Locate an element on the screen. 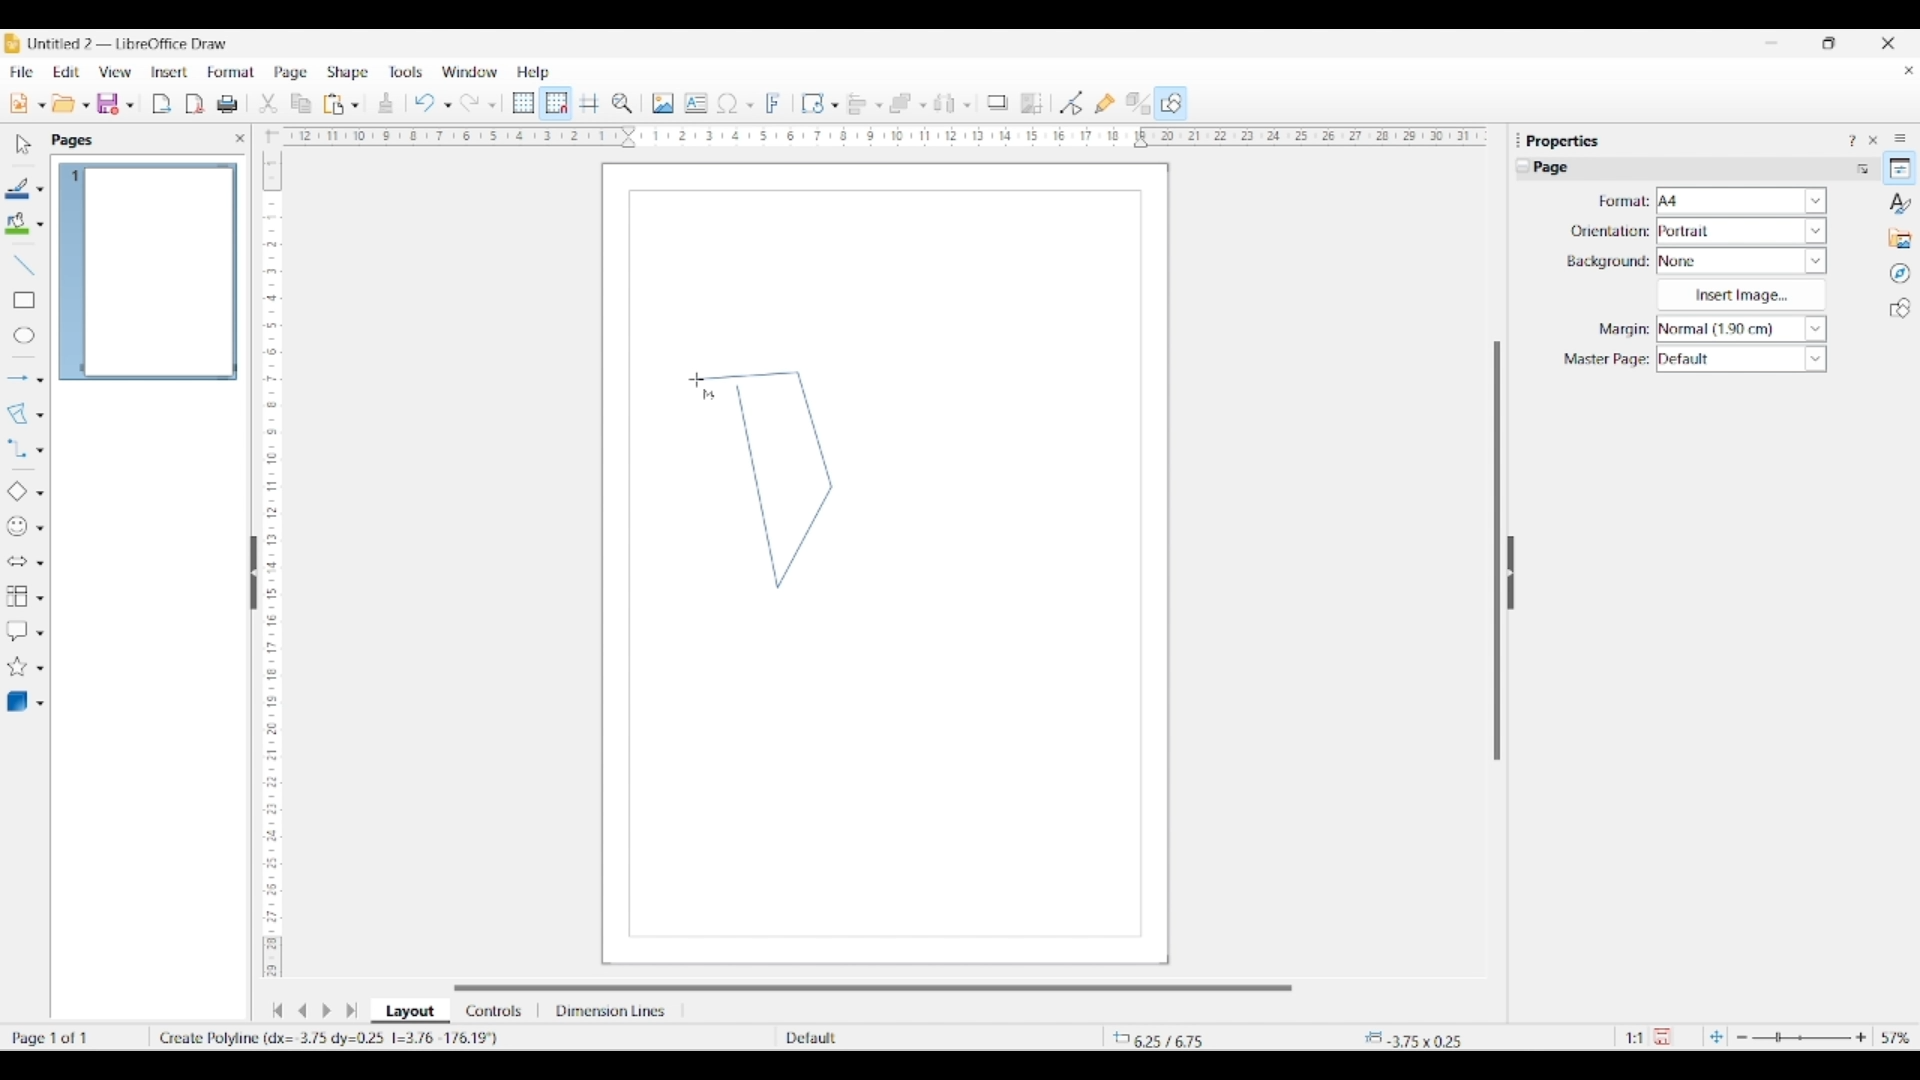 The width and height of the screenshot is (1920, 1080). Transformations option is located at coordinates (834, 105).